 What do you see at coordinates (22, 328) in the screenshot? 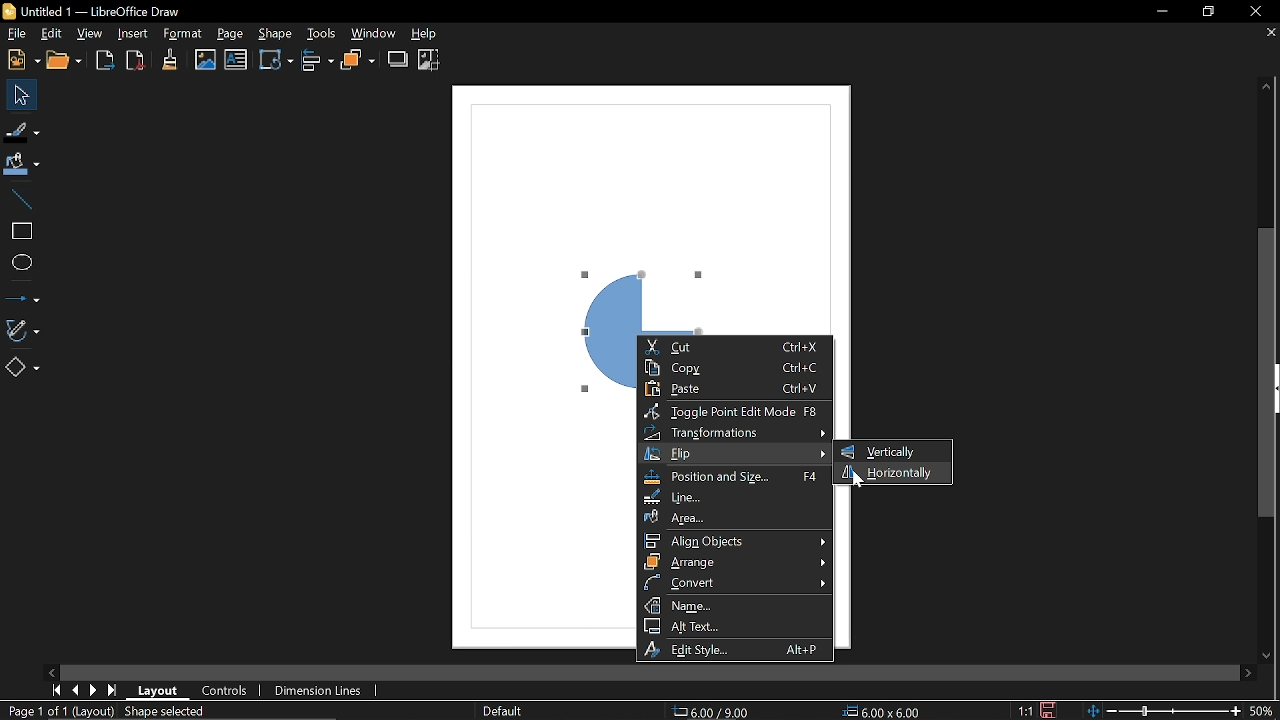
I see `Curves and polygons` at bounding box center [22, 328].